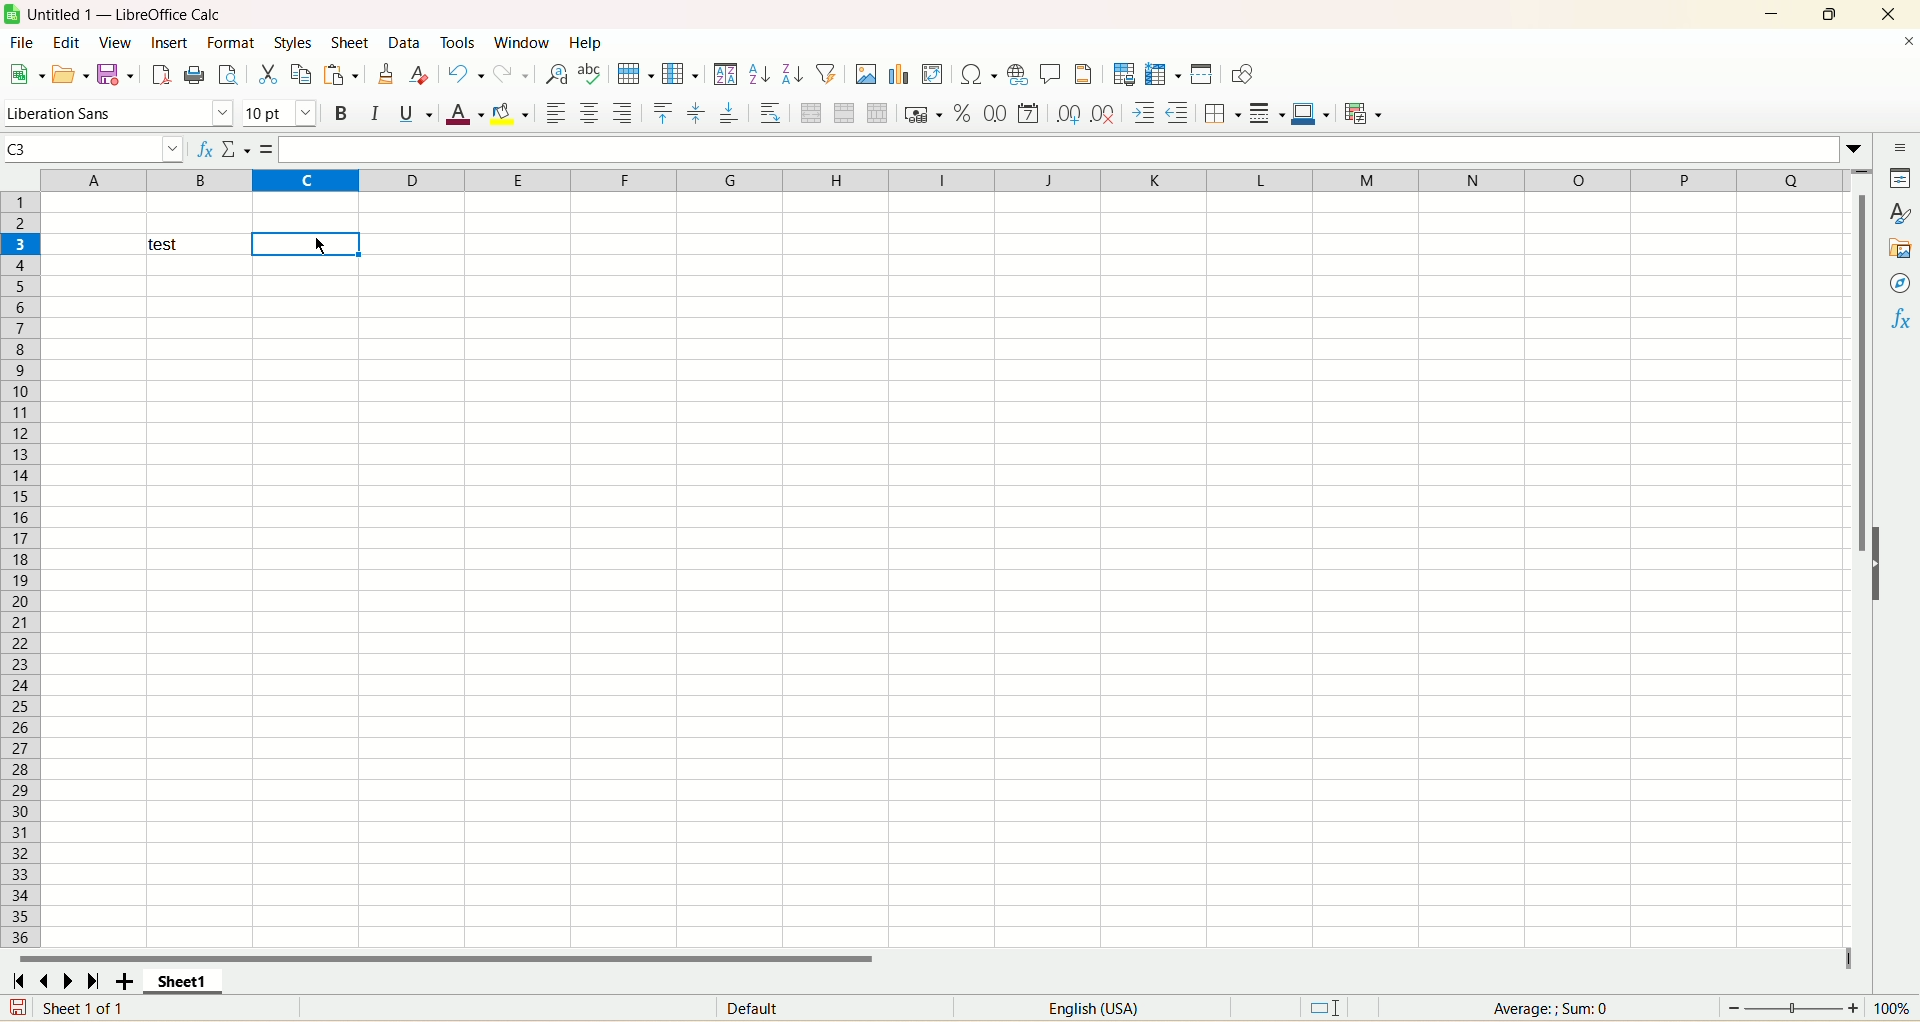 The image size is (1920, 1022). I want to click on insert image, so click(866, 74).